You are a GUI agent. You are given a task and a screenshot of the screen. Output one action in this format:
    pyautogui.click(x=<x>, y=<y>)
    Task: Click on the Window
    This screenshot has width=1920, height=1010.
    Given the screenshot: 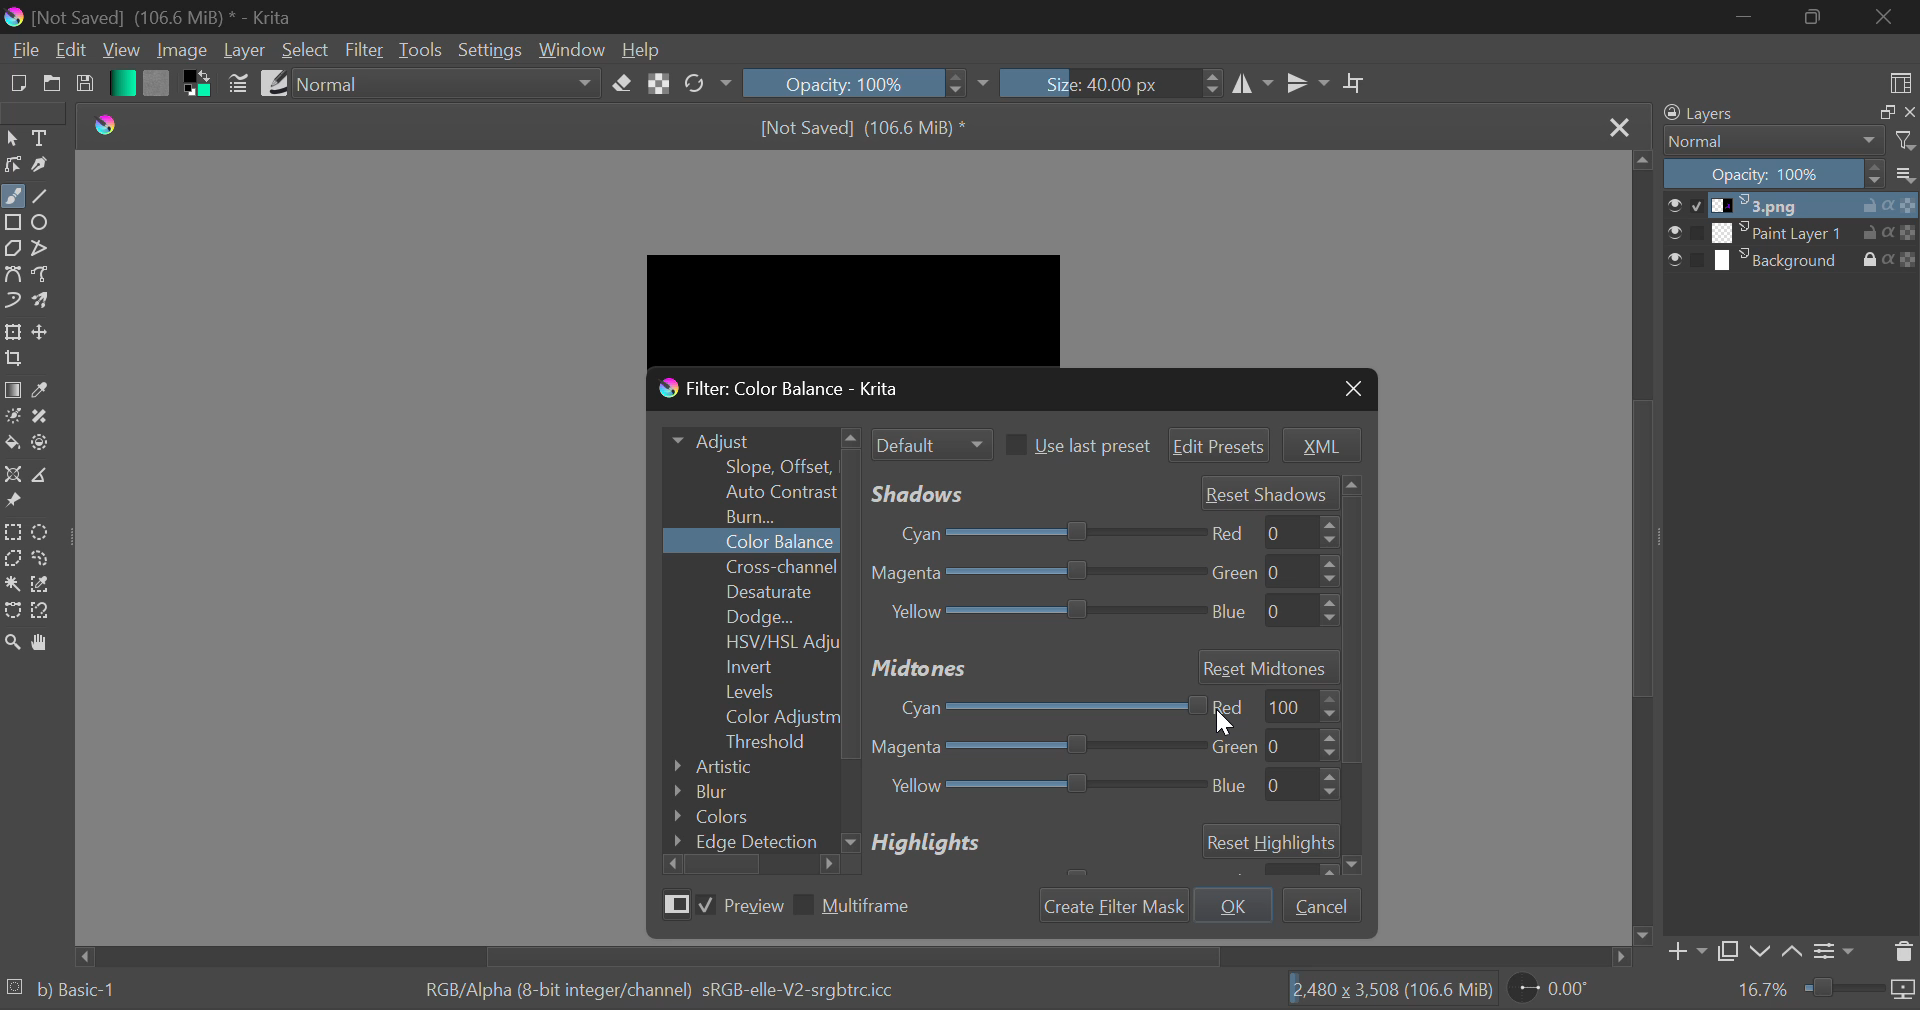 What is the action you would take?
    pyautogui.click(x=572, y=50)
    